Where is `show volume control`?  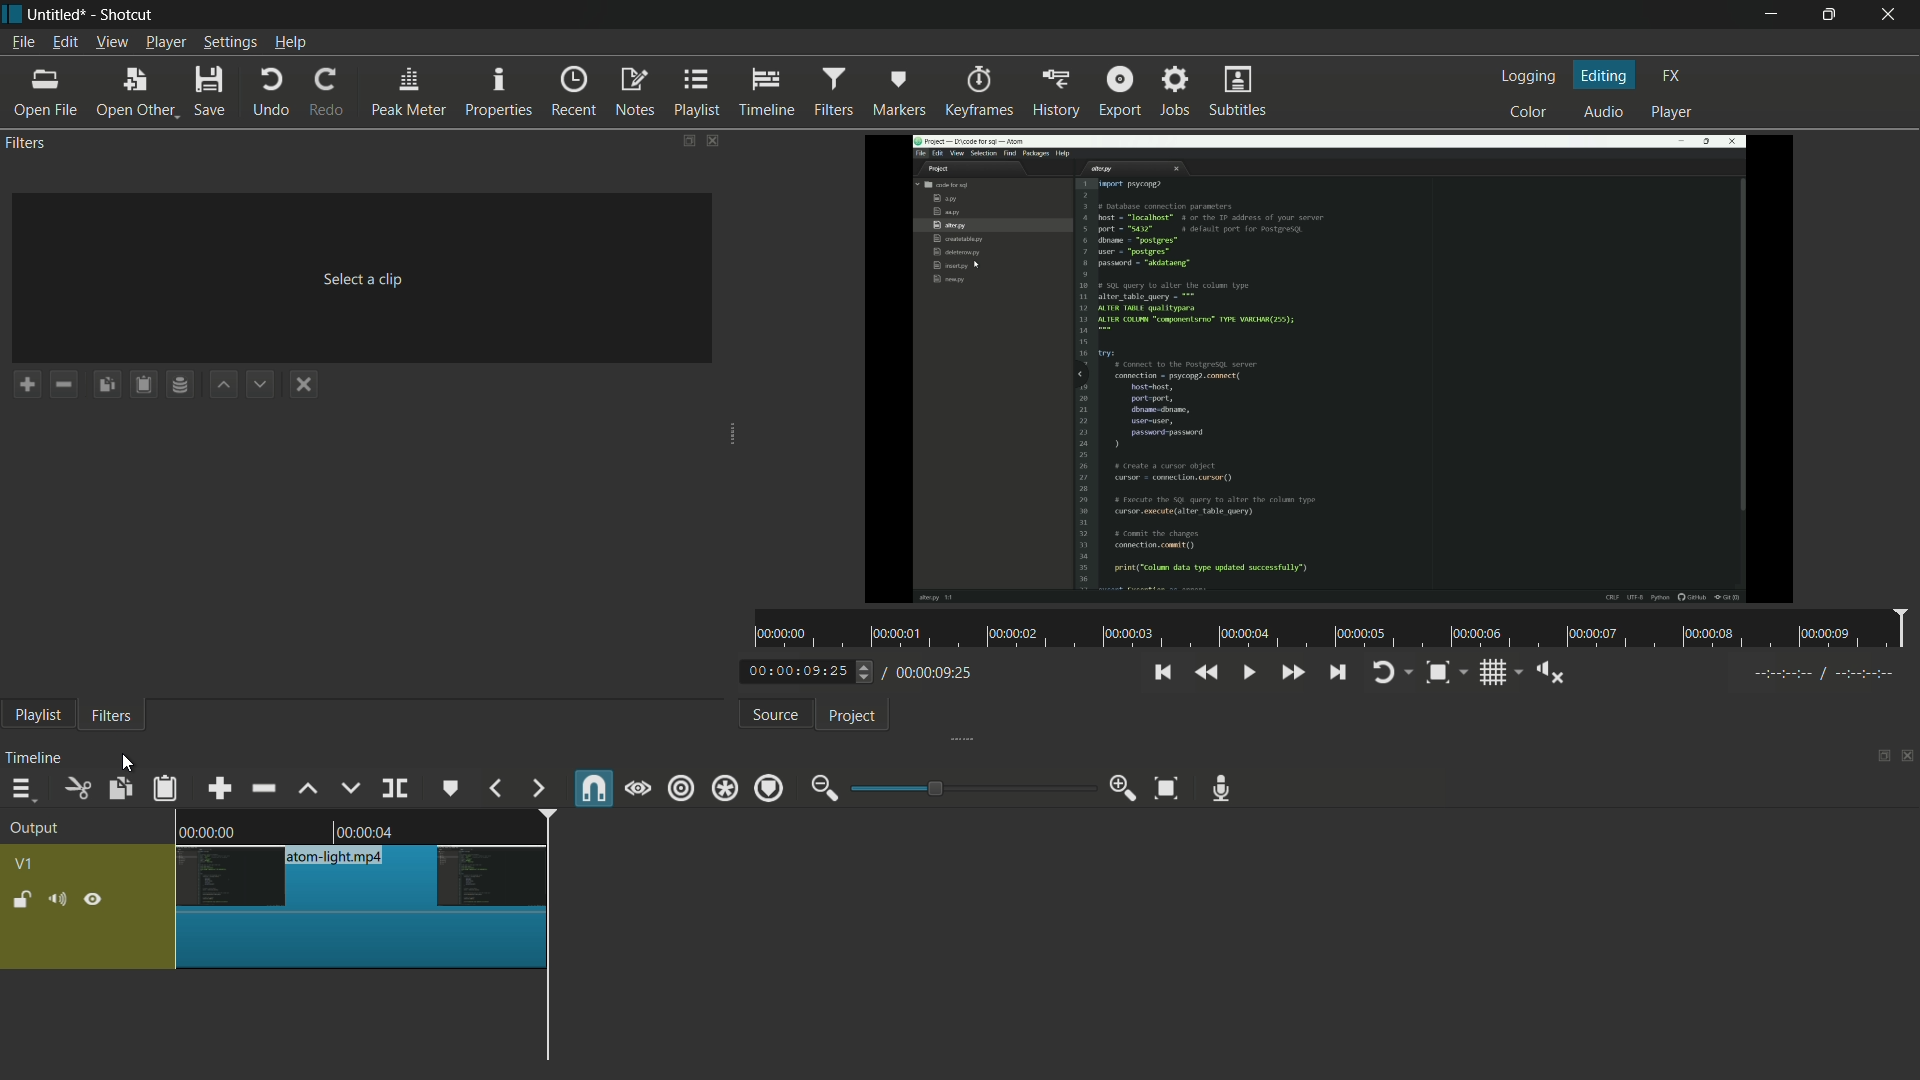 show volume control is located at coordinates (1549, 671).